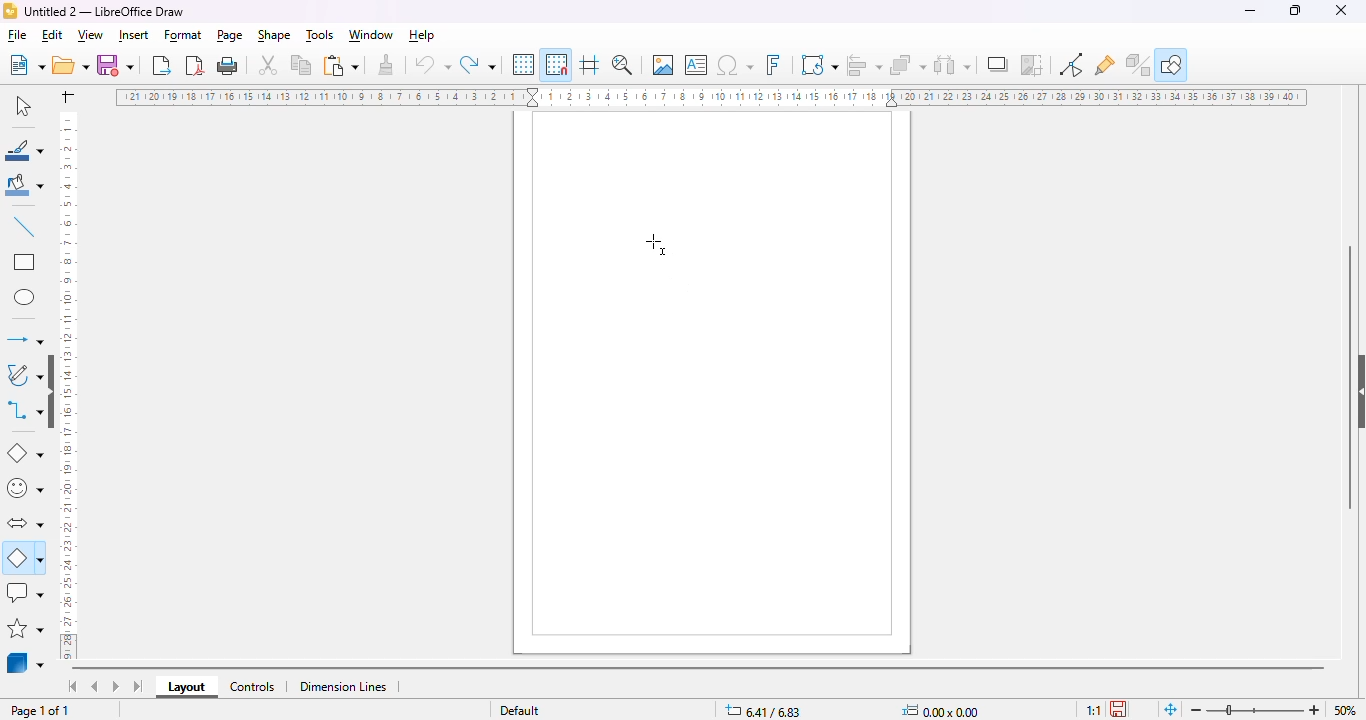 This screenshot has width=1366, height=720. Describe the element at coordinates (41, 711) in the screenshot. I see `page 1 of 1` at that location.